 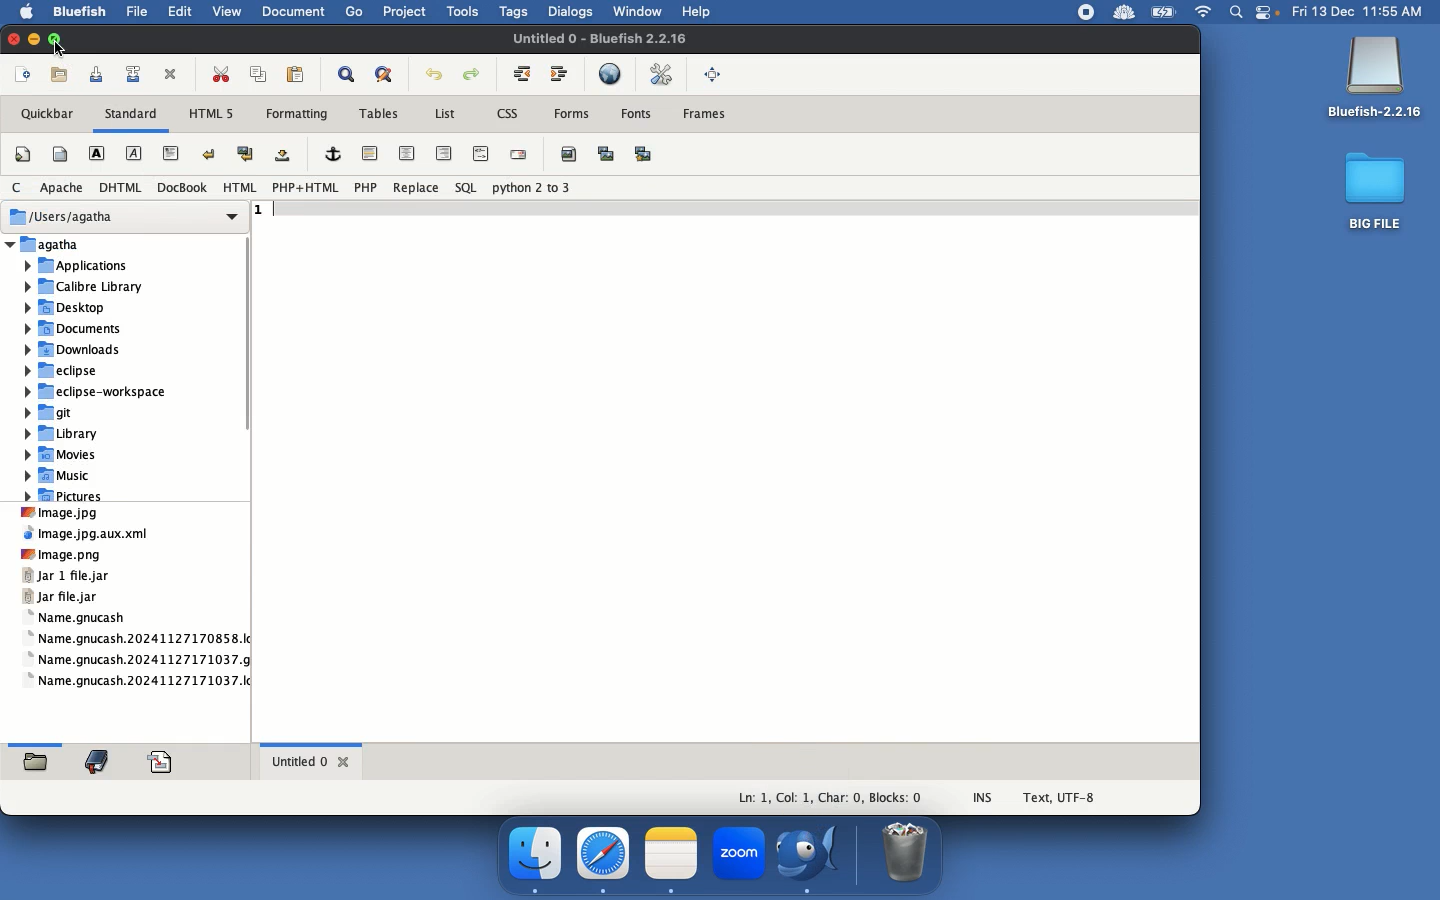 I want to click on Horizontal rule, so click(x=373, y=149).